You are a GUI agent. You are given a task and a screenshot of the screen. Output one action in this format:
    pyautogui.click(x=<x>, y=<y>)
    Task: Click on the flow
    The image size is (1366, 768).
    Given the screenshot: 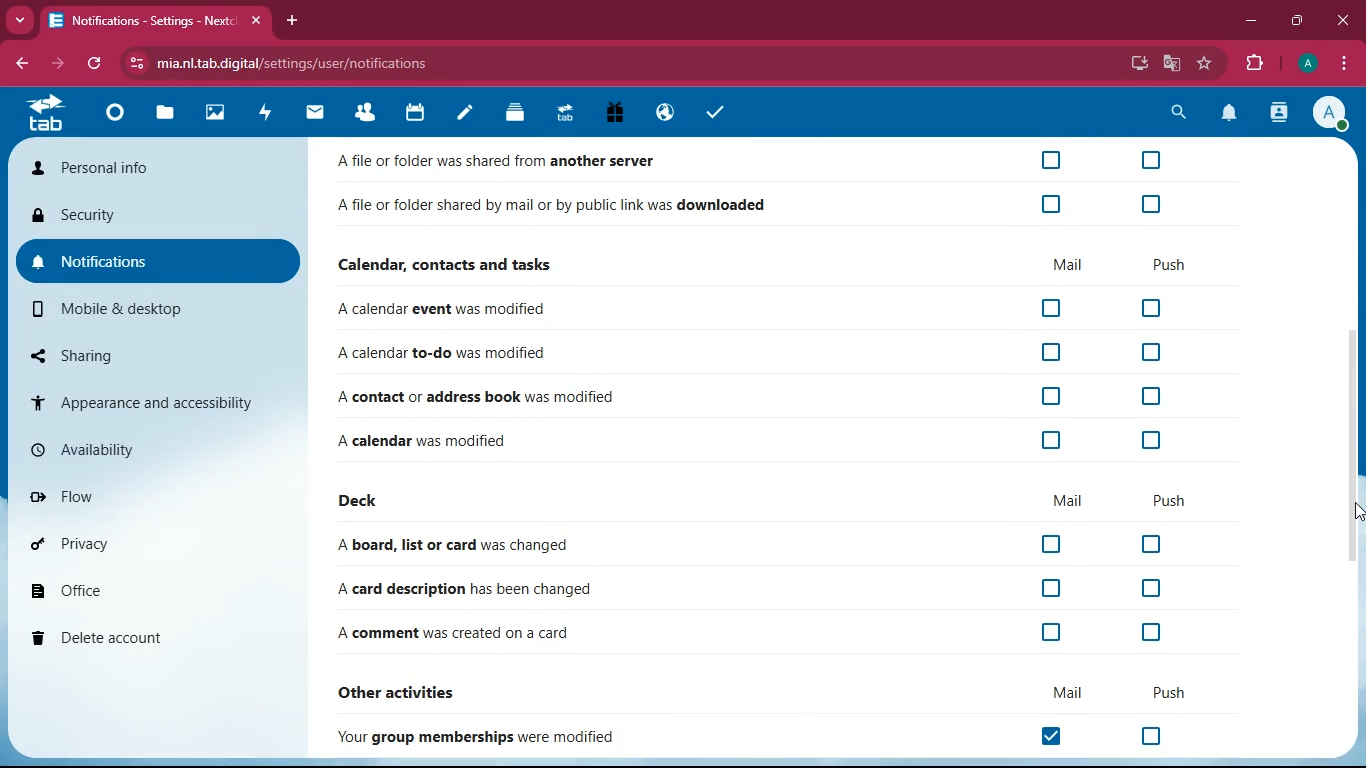 What is the action you would take?
    pyautogui.click(x=154, y=493)
    